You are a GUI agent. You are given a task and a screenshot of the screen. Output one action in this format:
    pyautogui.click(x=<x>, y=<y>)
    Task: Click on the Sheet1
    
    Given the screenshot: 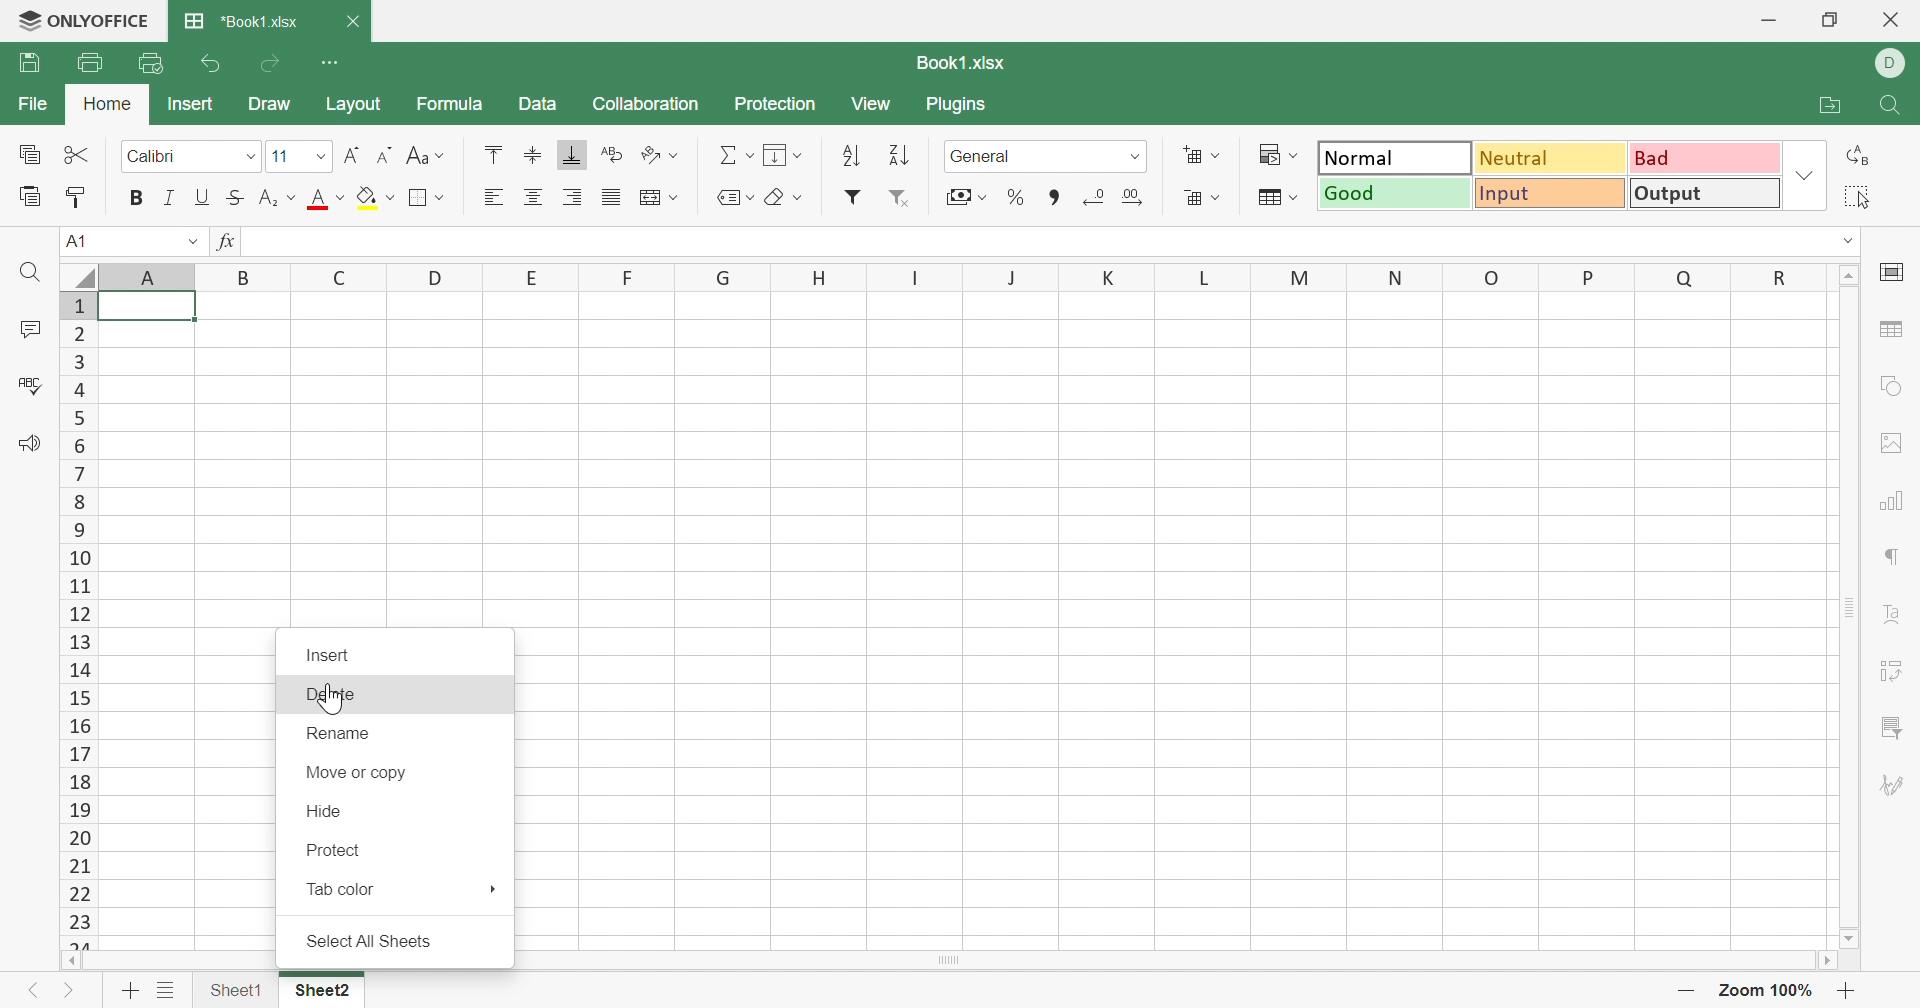 What is the action you would take?
    pyautogui.click(x=235, y=986)
    